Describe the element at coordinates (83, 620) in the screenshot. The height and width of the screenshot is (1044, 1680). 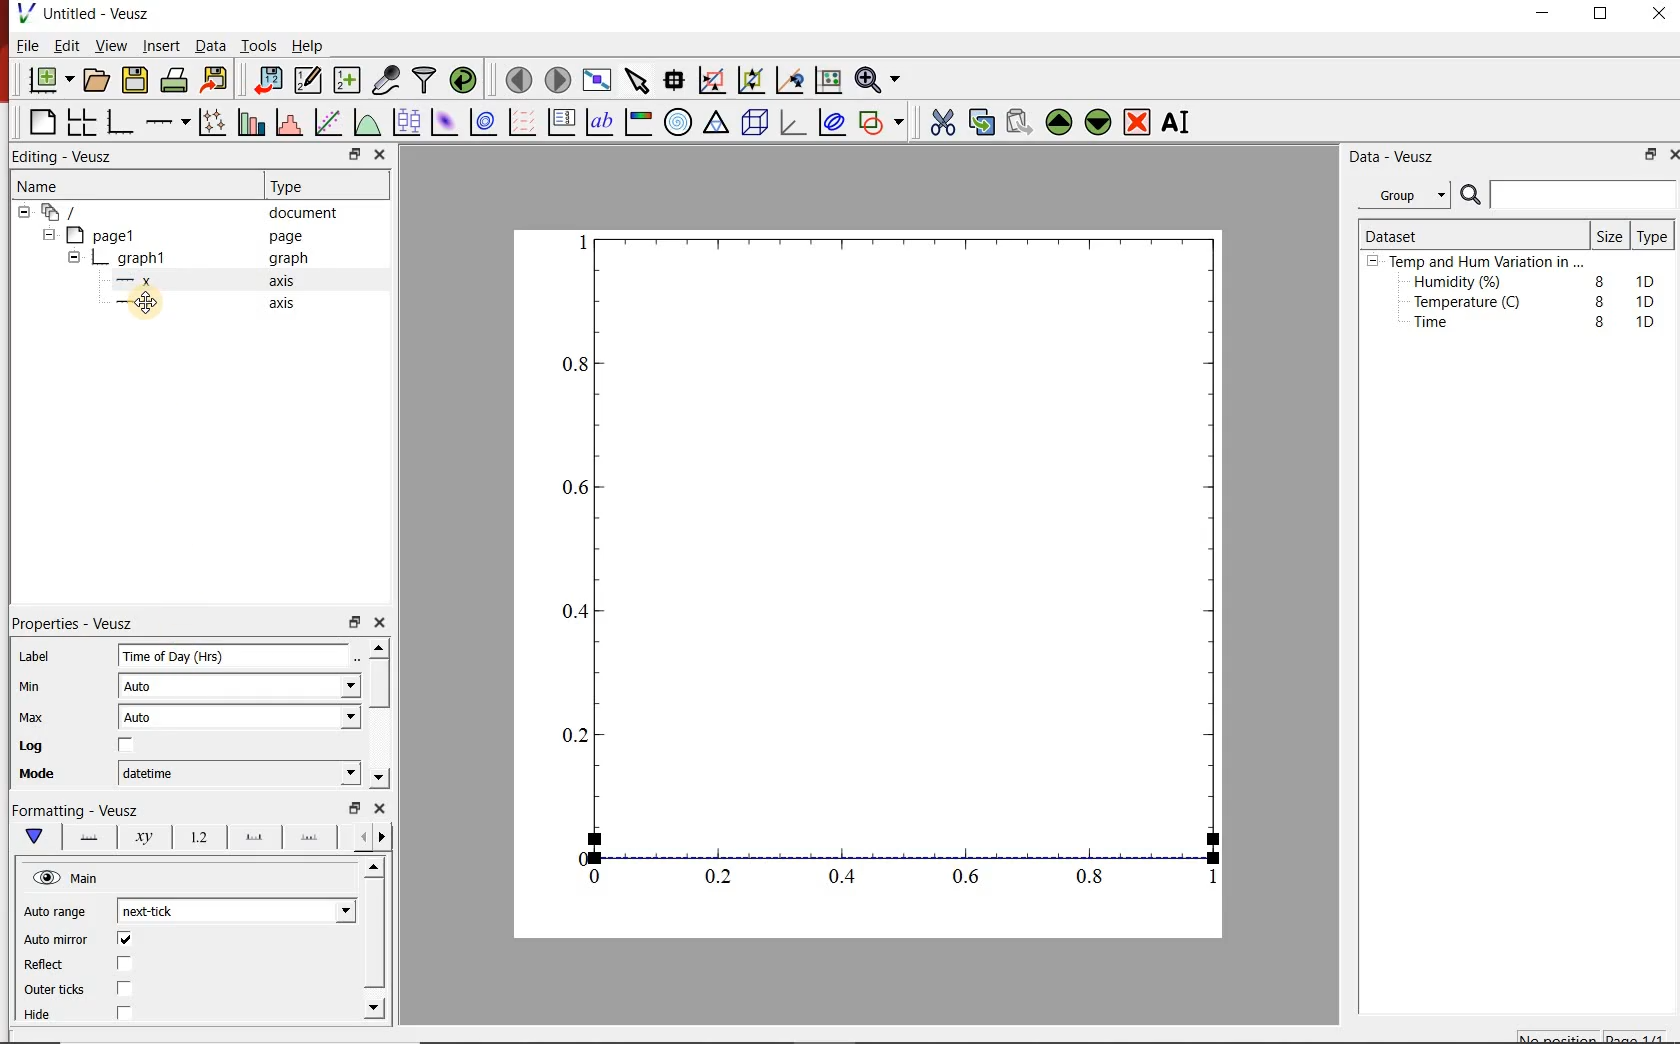
I see `Properties - Veusz` at that location.